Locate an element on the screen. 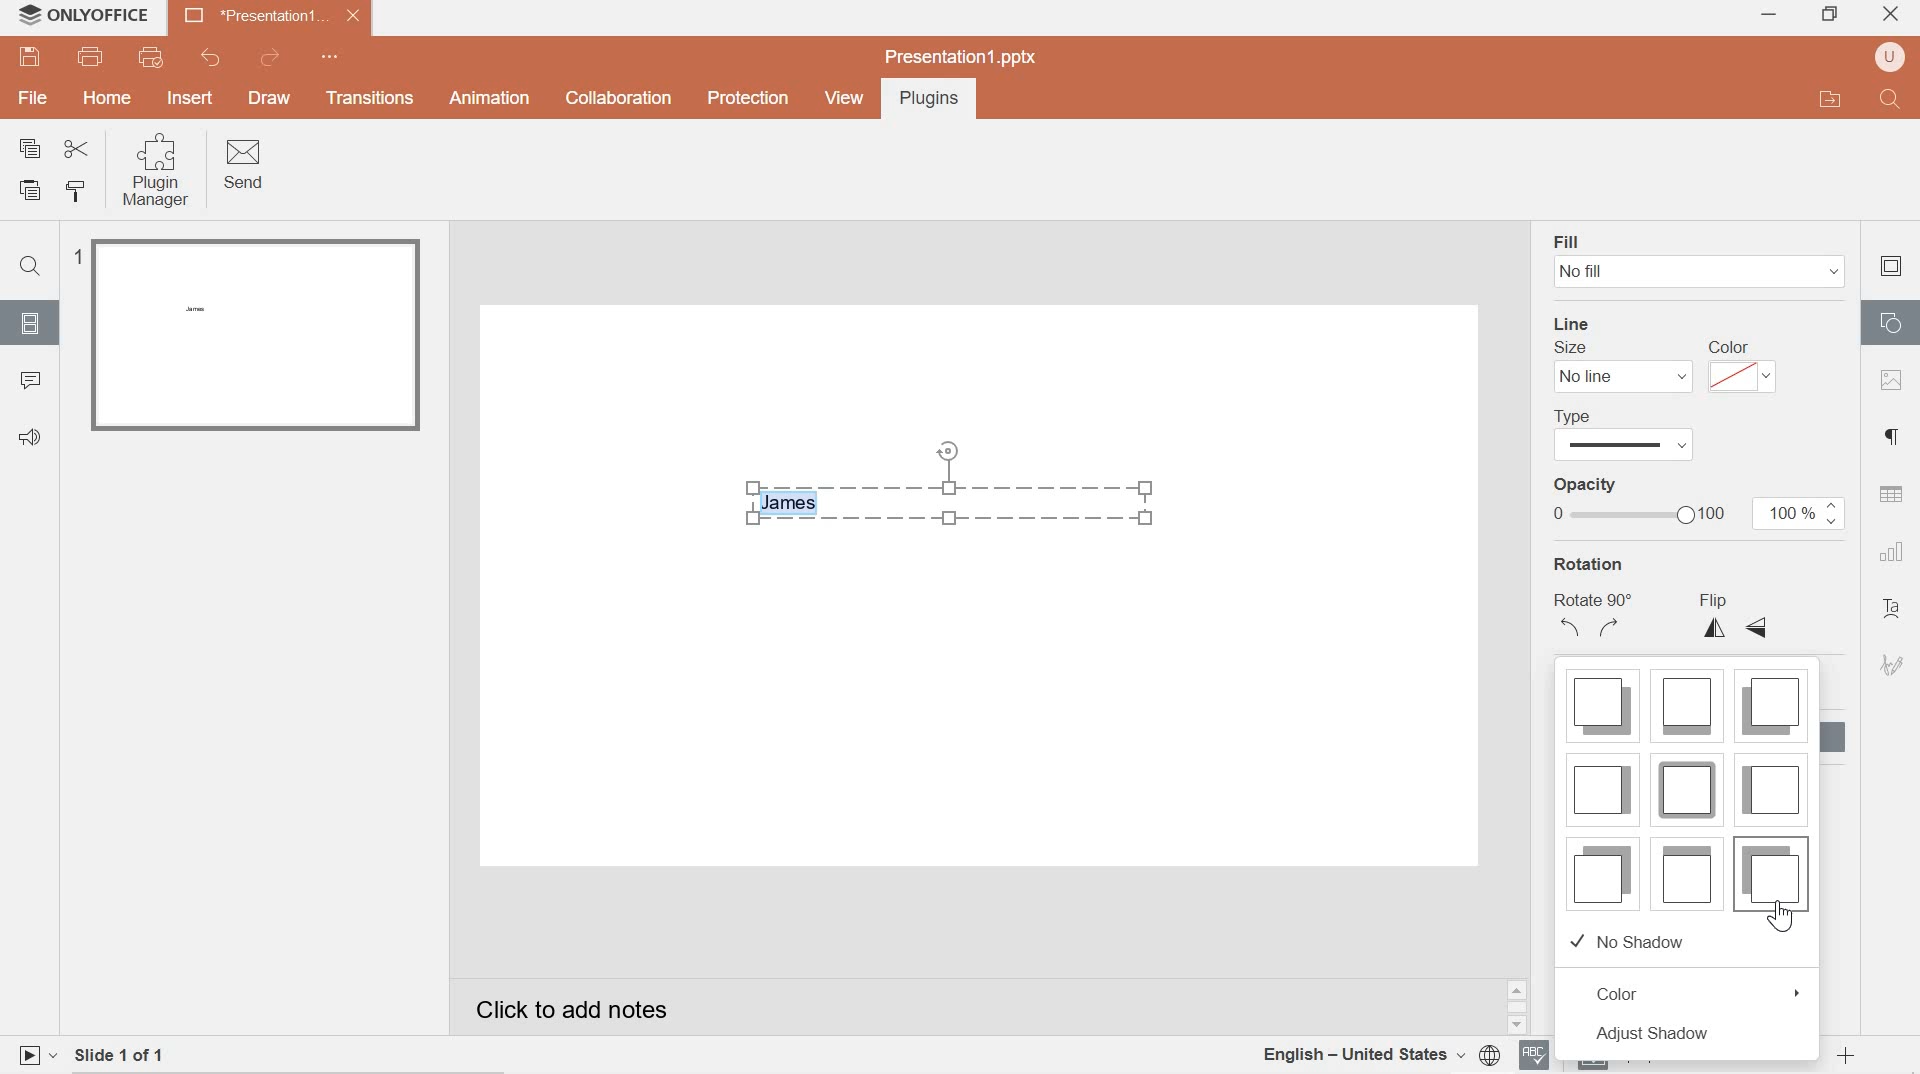 This screenshot has width=1920, height=1074. restore down is located at coordinates (1829, 12).